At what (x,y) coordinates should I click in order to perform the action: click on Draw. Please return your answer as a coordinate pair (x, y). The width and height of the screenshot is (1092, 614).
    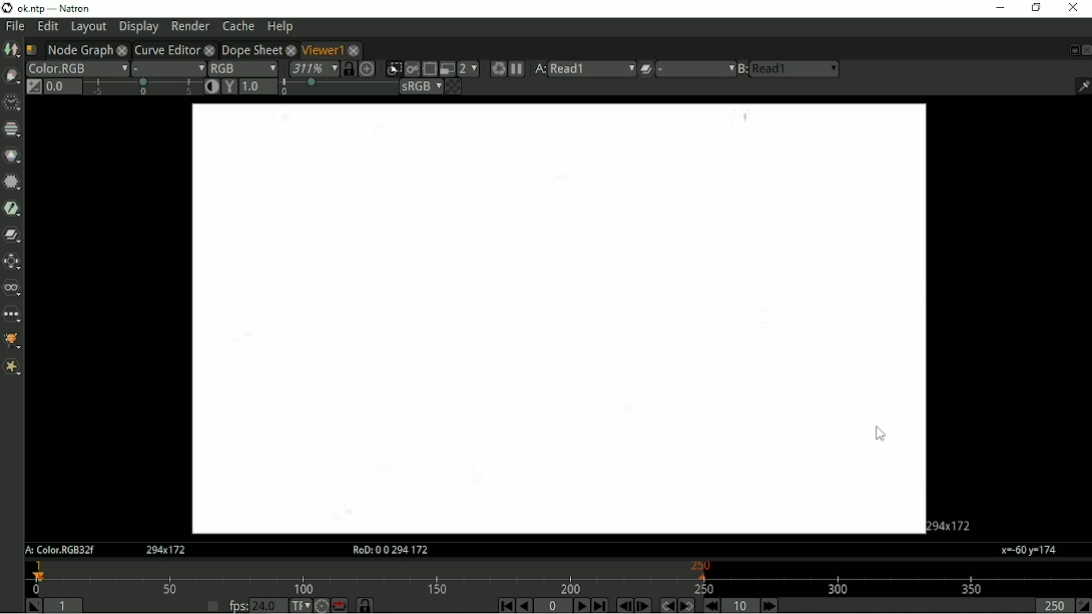
    Looking at the image, I should click on (12, 77).